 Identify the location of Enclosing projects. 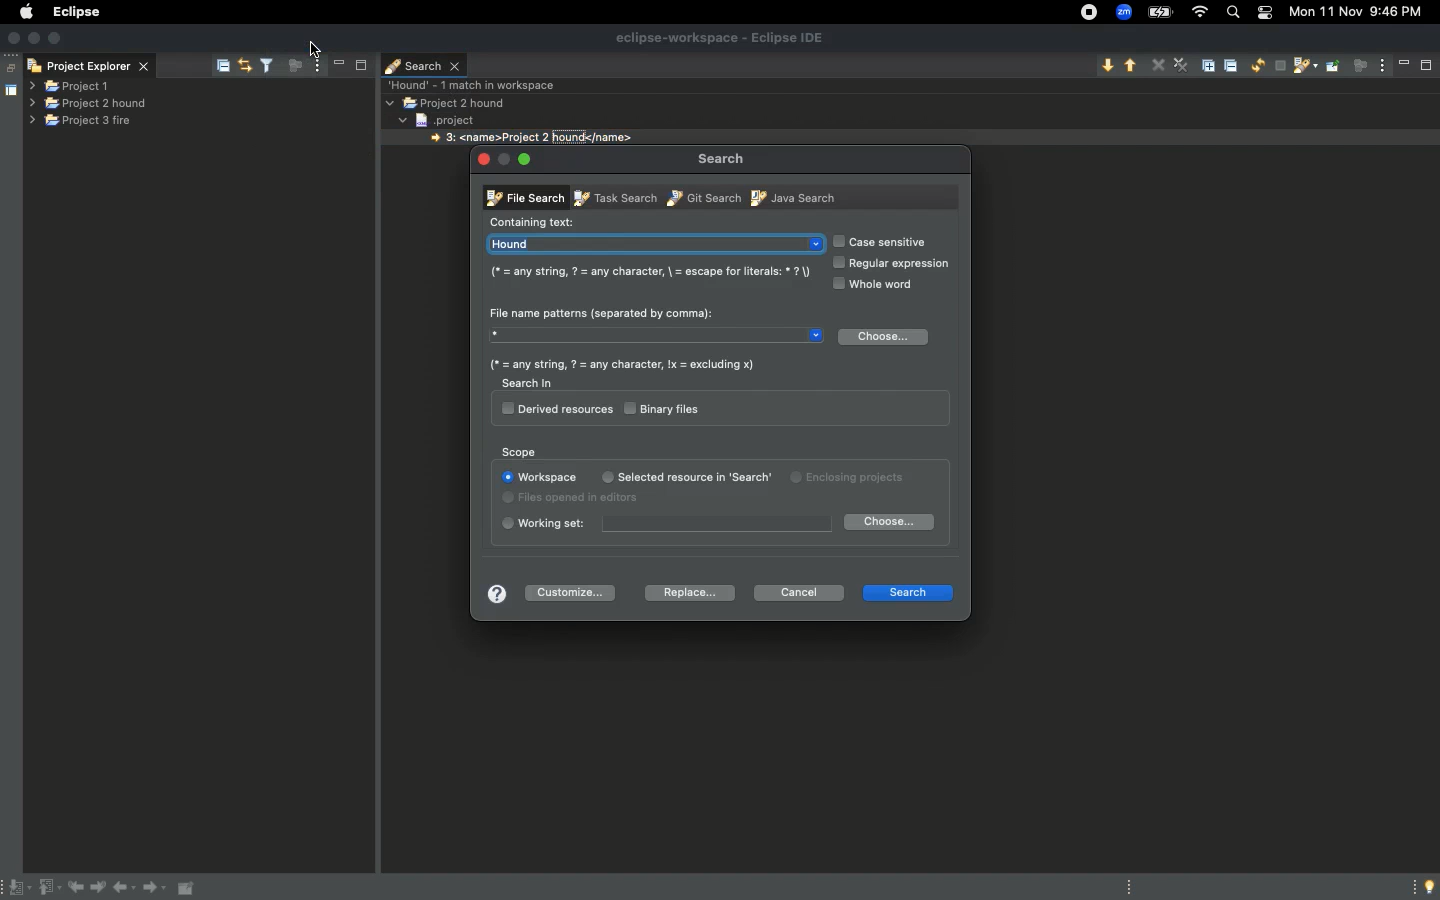
(799, 480).